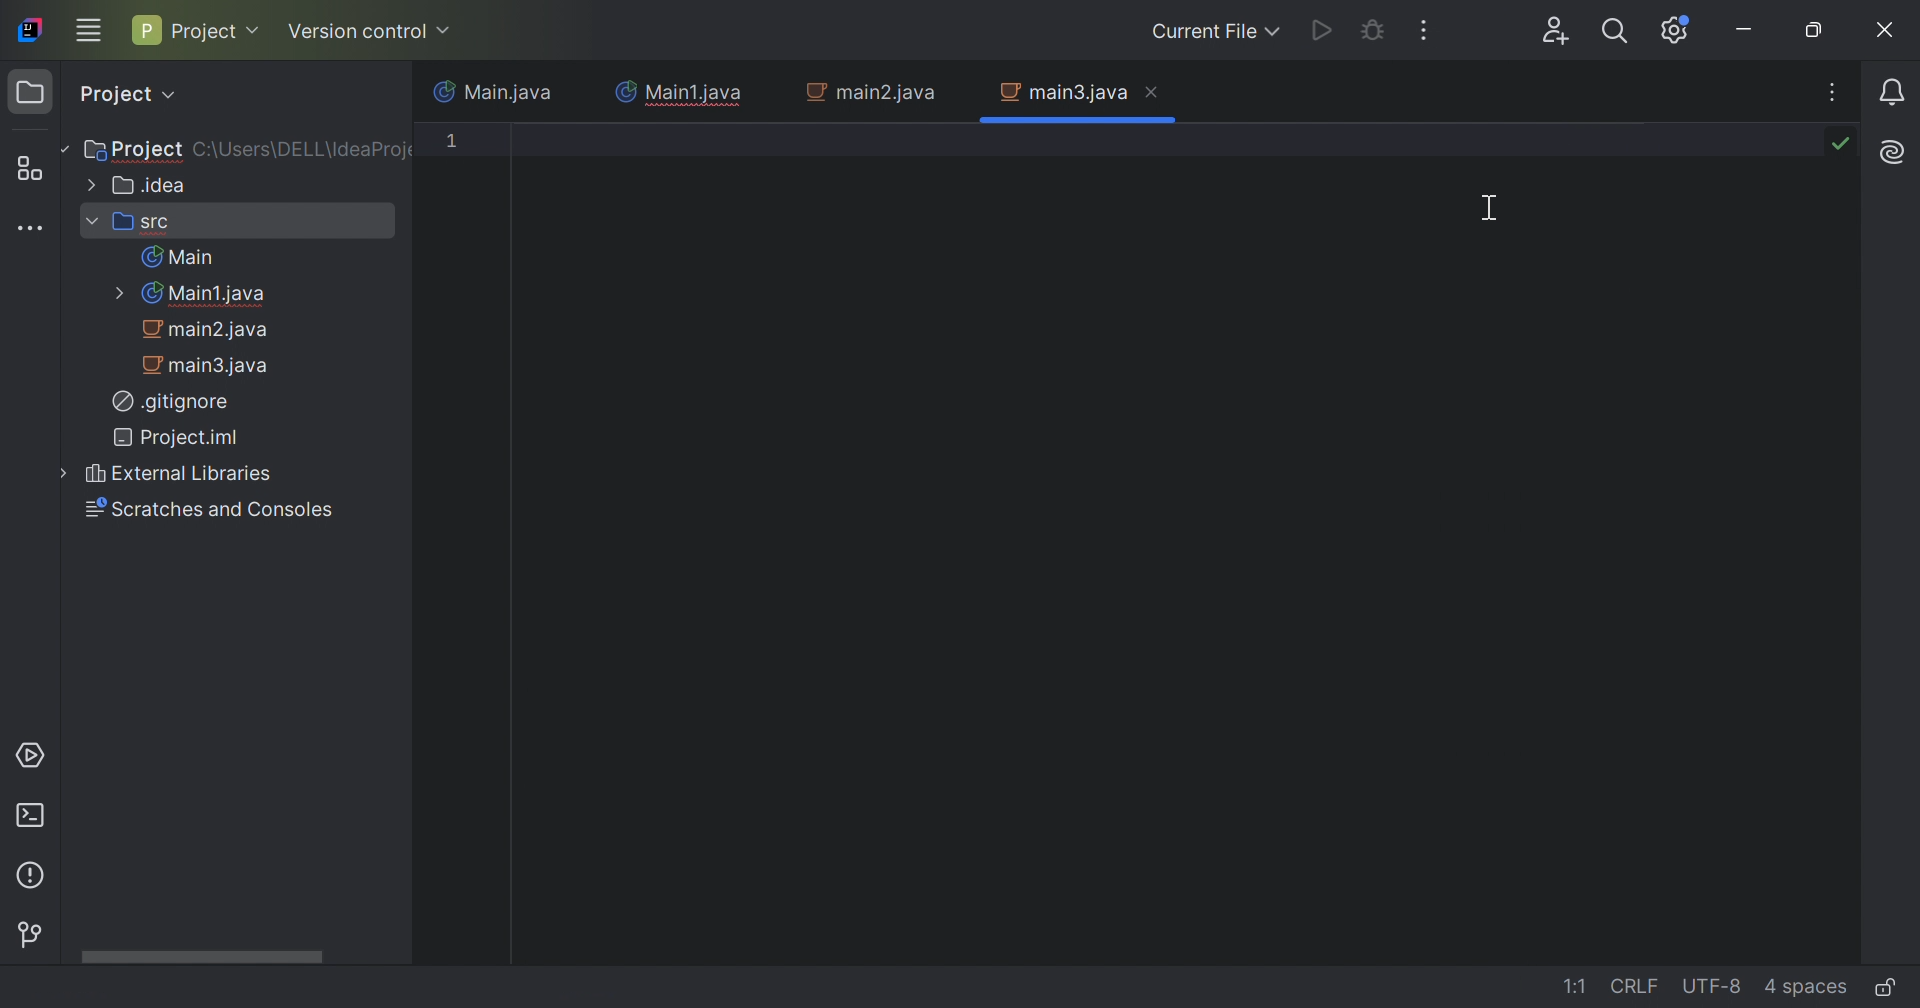 Image resolution: width=1920 pixels, height=1008 pixels. I want to click on Main menu, so click(87, 32).